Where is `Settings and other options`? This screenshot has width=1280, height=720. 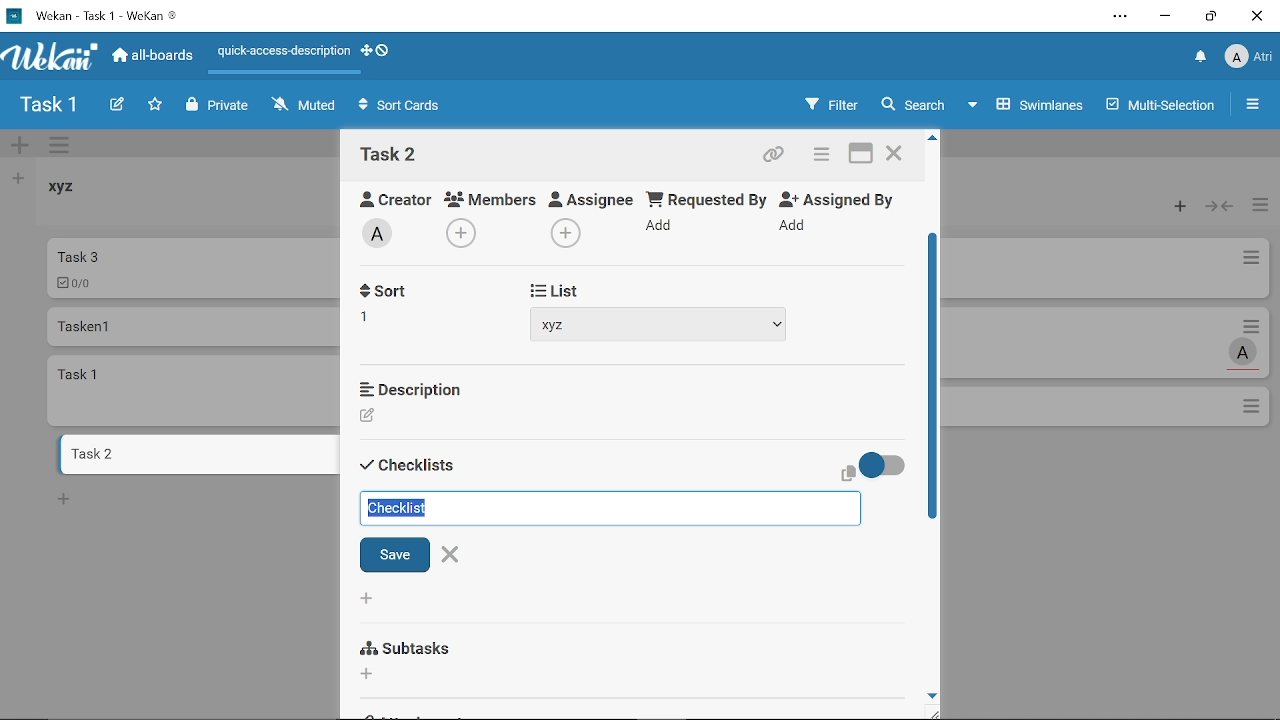 Settings and other options is located at coordinates (1122, 18).